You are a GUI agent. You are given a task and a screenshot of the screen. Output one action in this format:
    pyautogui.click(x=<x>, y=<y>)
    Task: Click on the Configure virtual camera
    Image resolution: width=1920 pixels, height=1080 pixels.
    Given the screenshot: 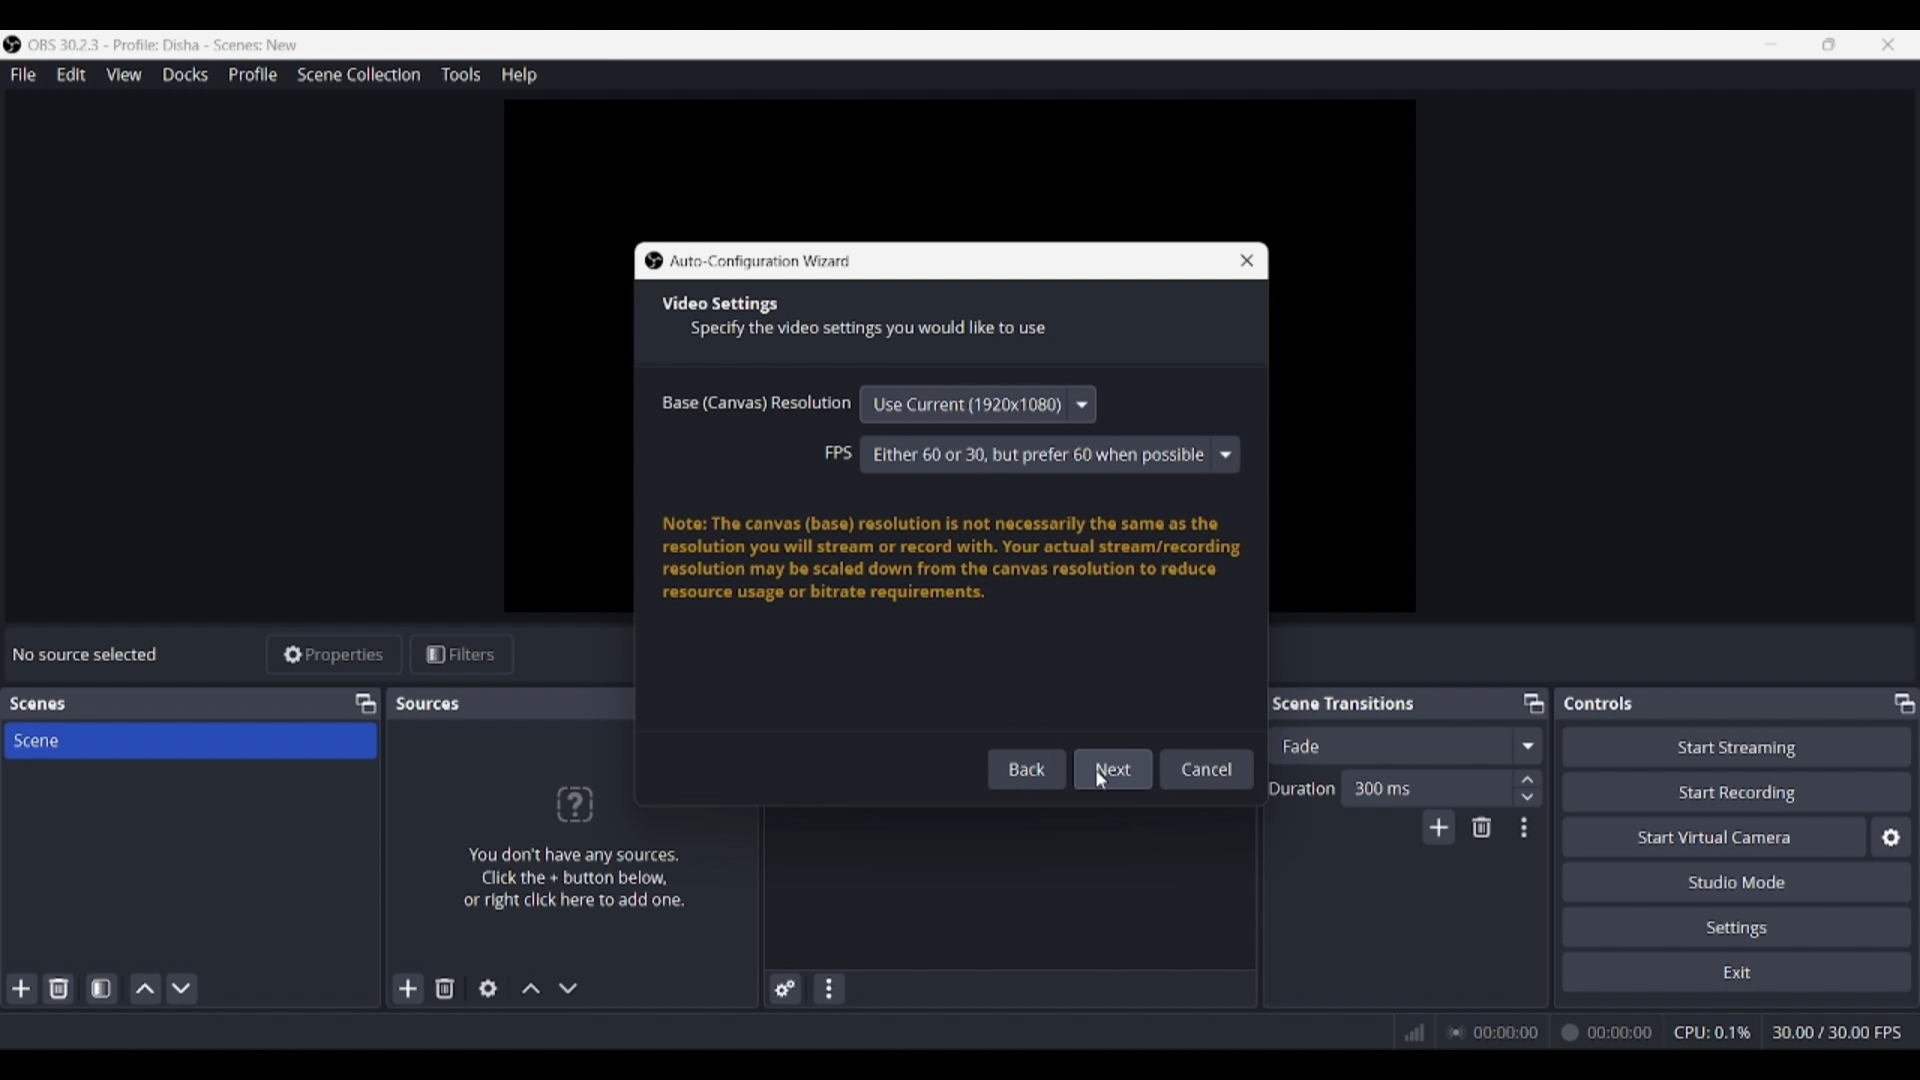 What is the action you would take?
    pyautogui.click(x=1891, y=837)
    